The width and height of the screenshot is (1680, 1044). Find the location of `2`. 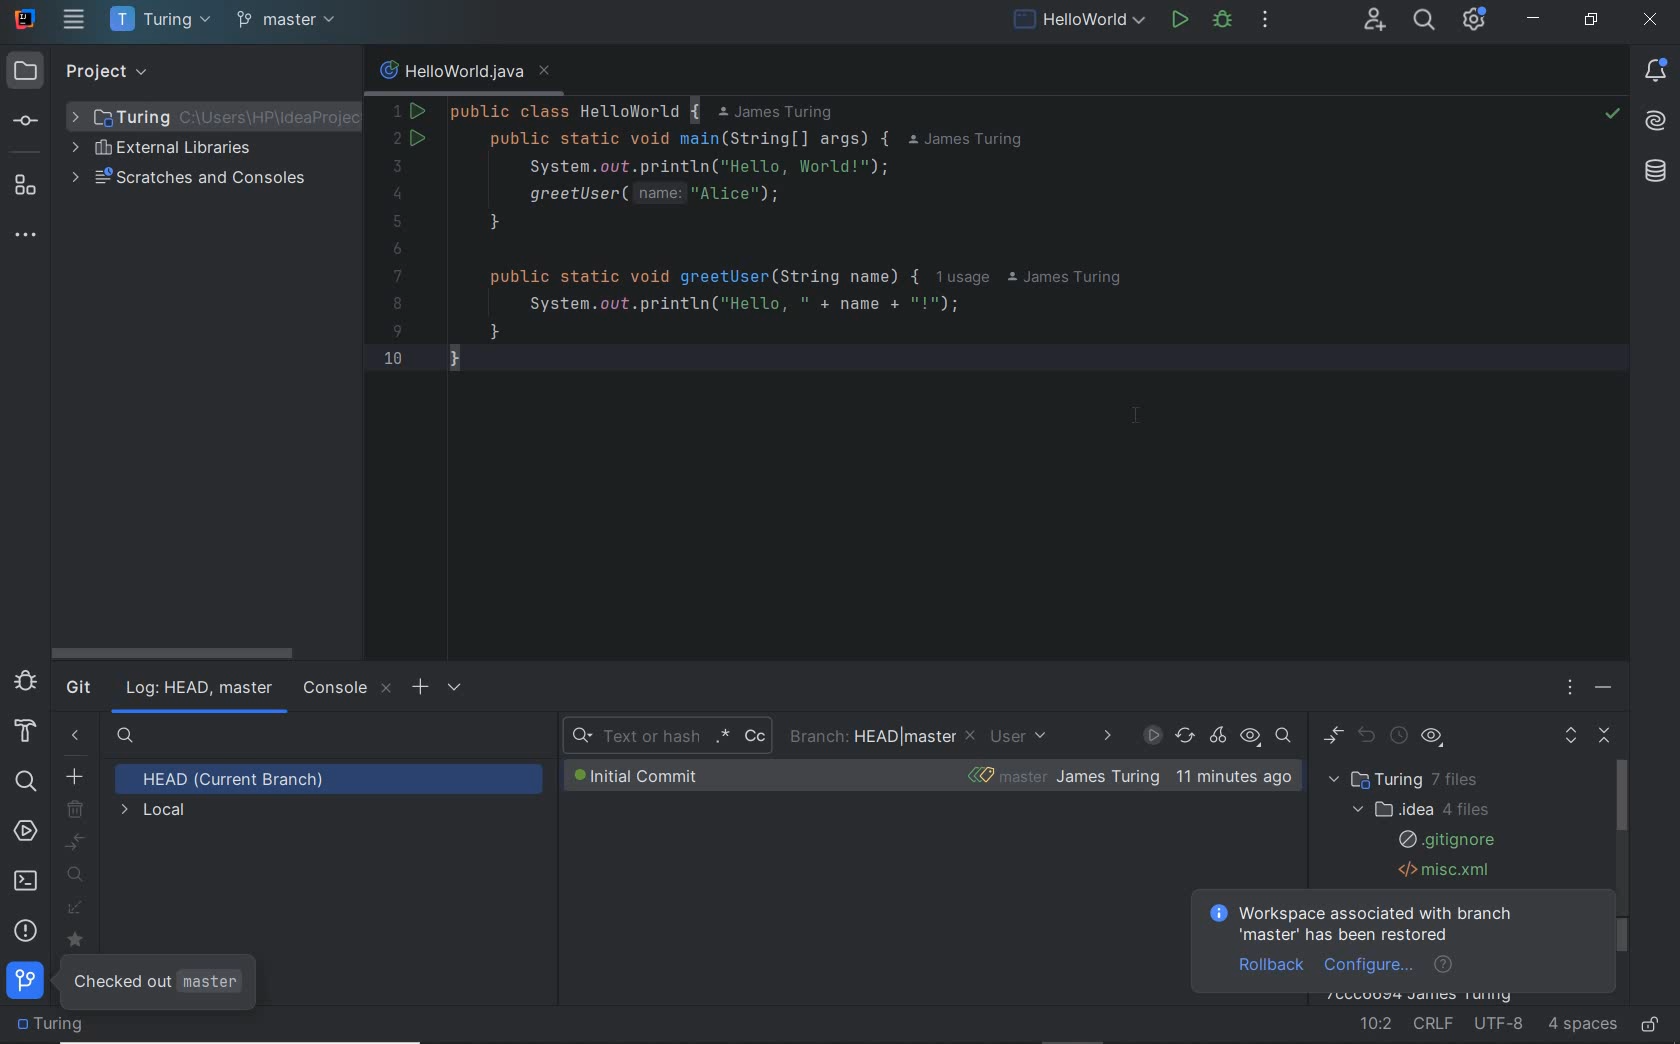

2 is located at coordinates (398, 140).